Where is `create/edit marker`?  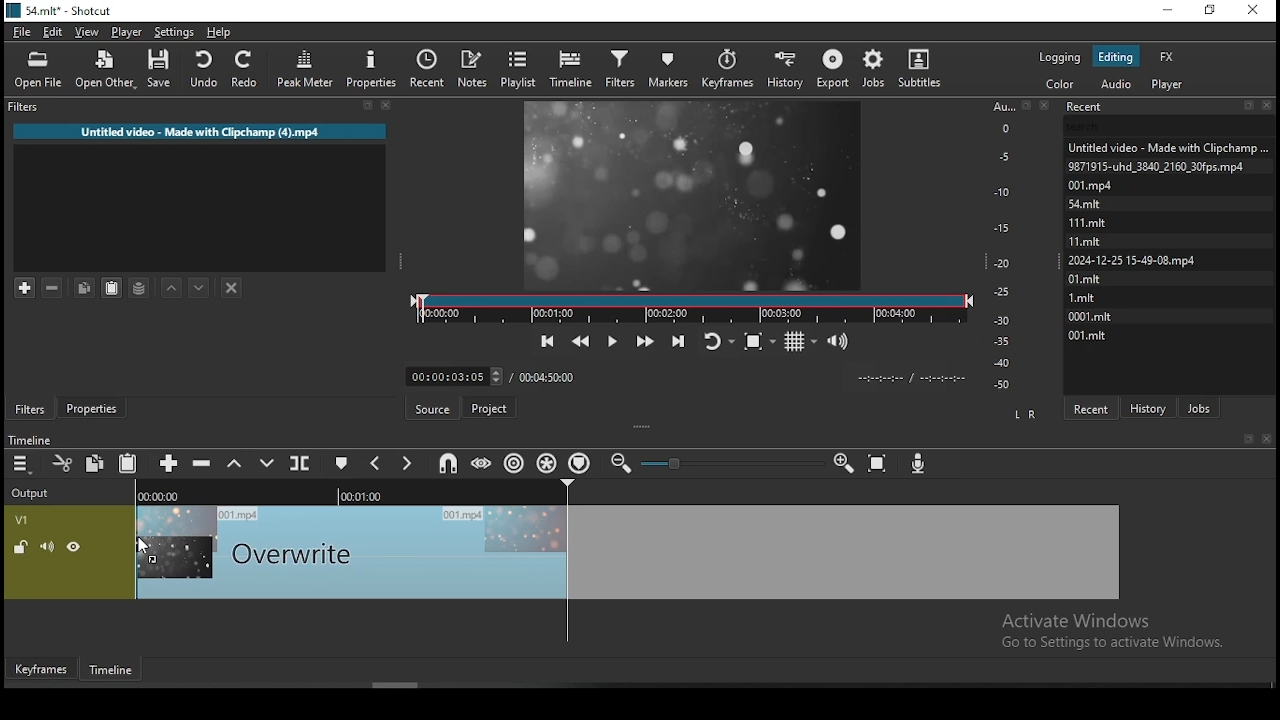
create/edit marker is located at coordinates (345, 464).